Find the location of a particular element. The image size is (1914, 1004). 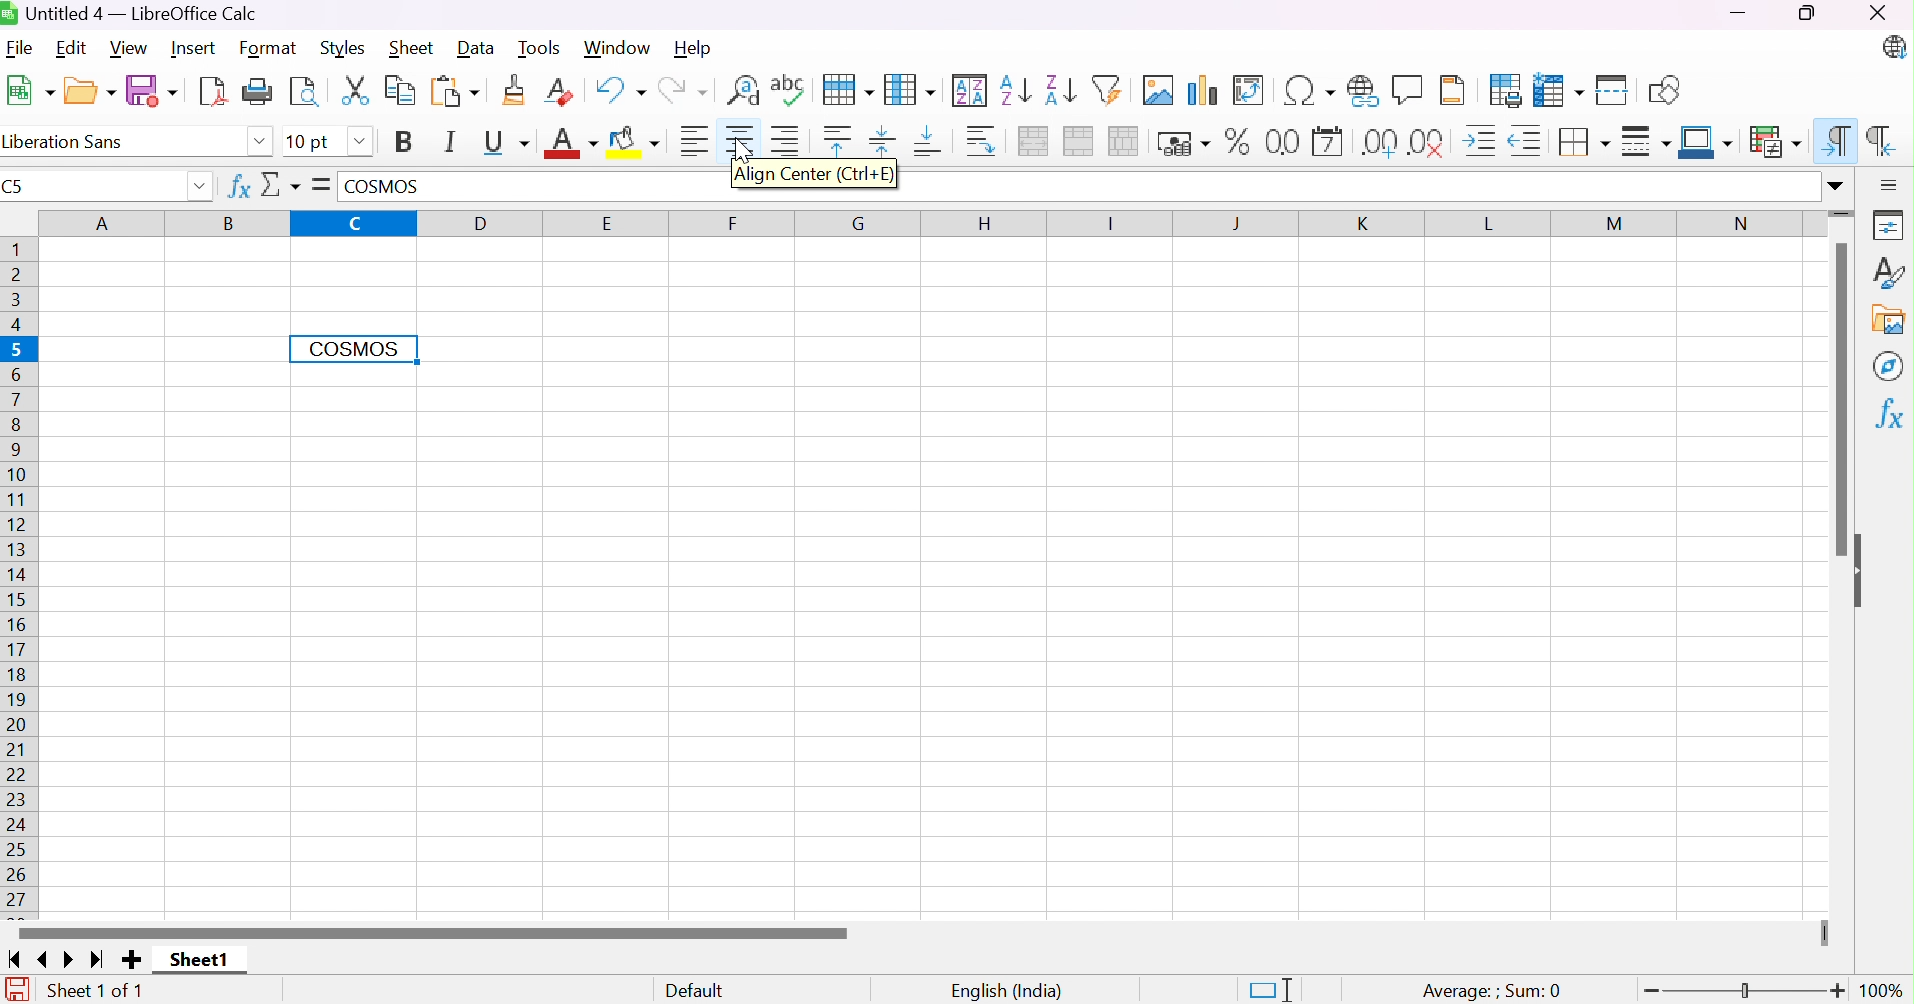

Borders is located at coordinates (1582, 143).